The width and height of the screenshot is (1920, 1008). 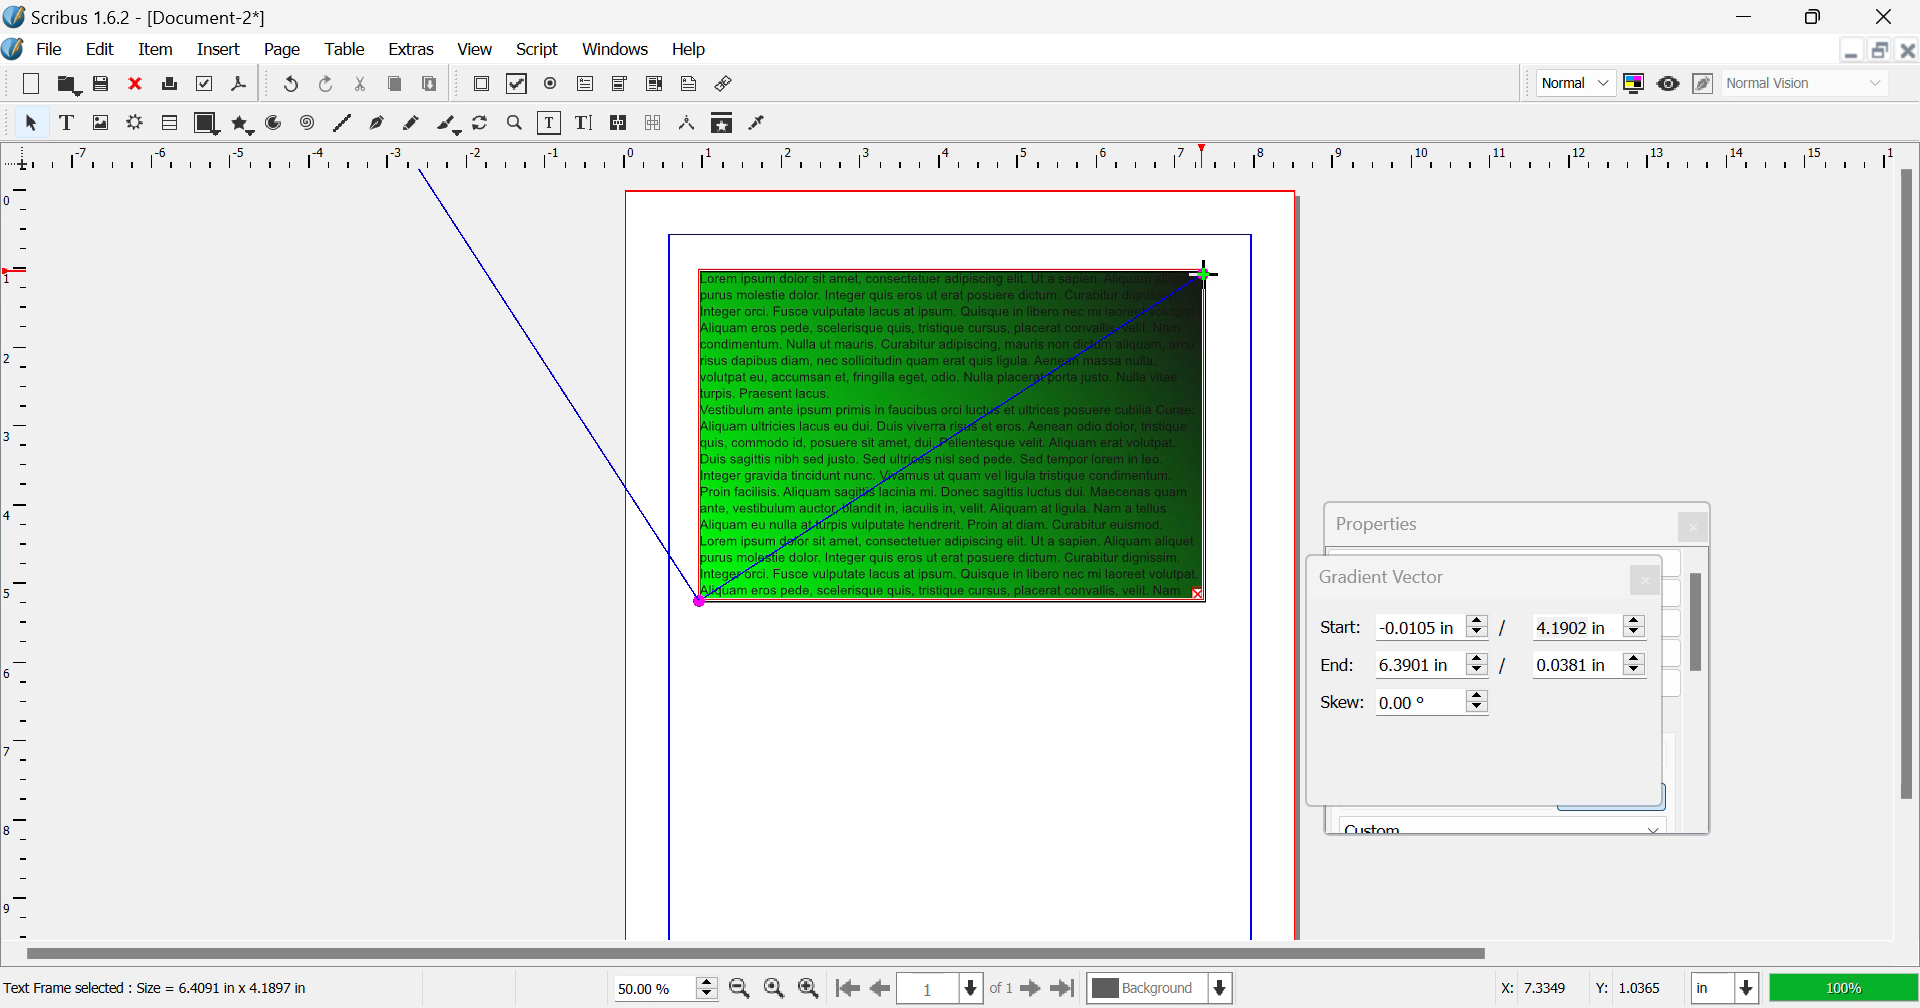 I want to click on Insert, so click(x=220, y=51).